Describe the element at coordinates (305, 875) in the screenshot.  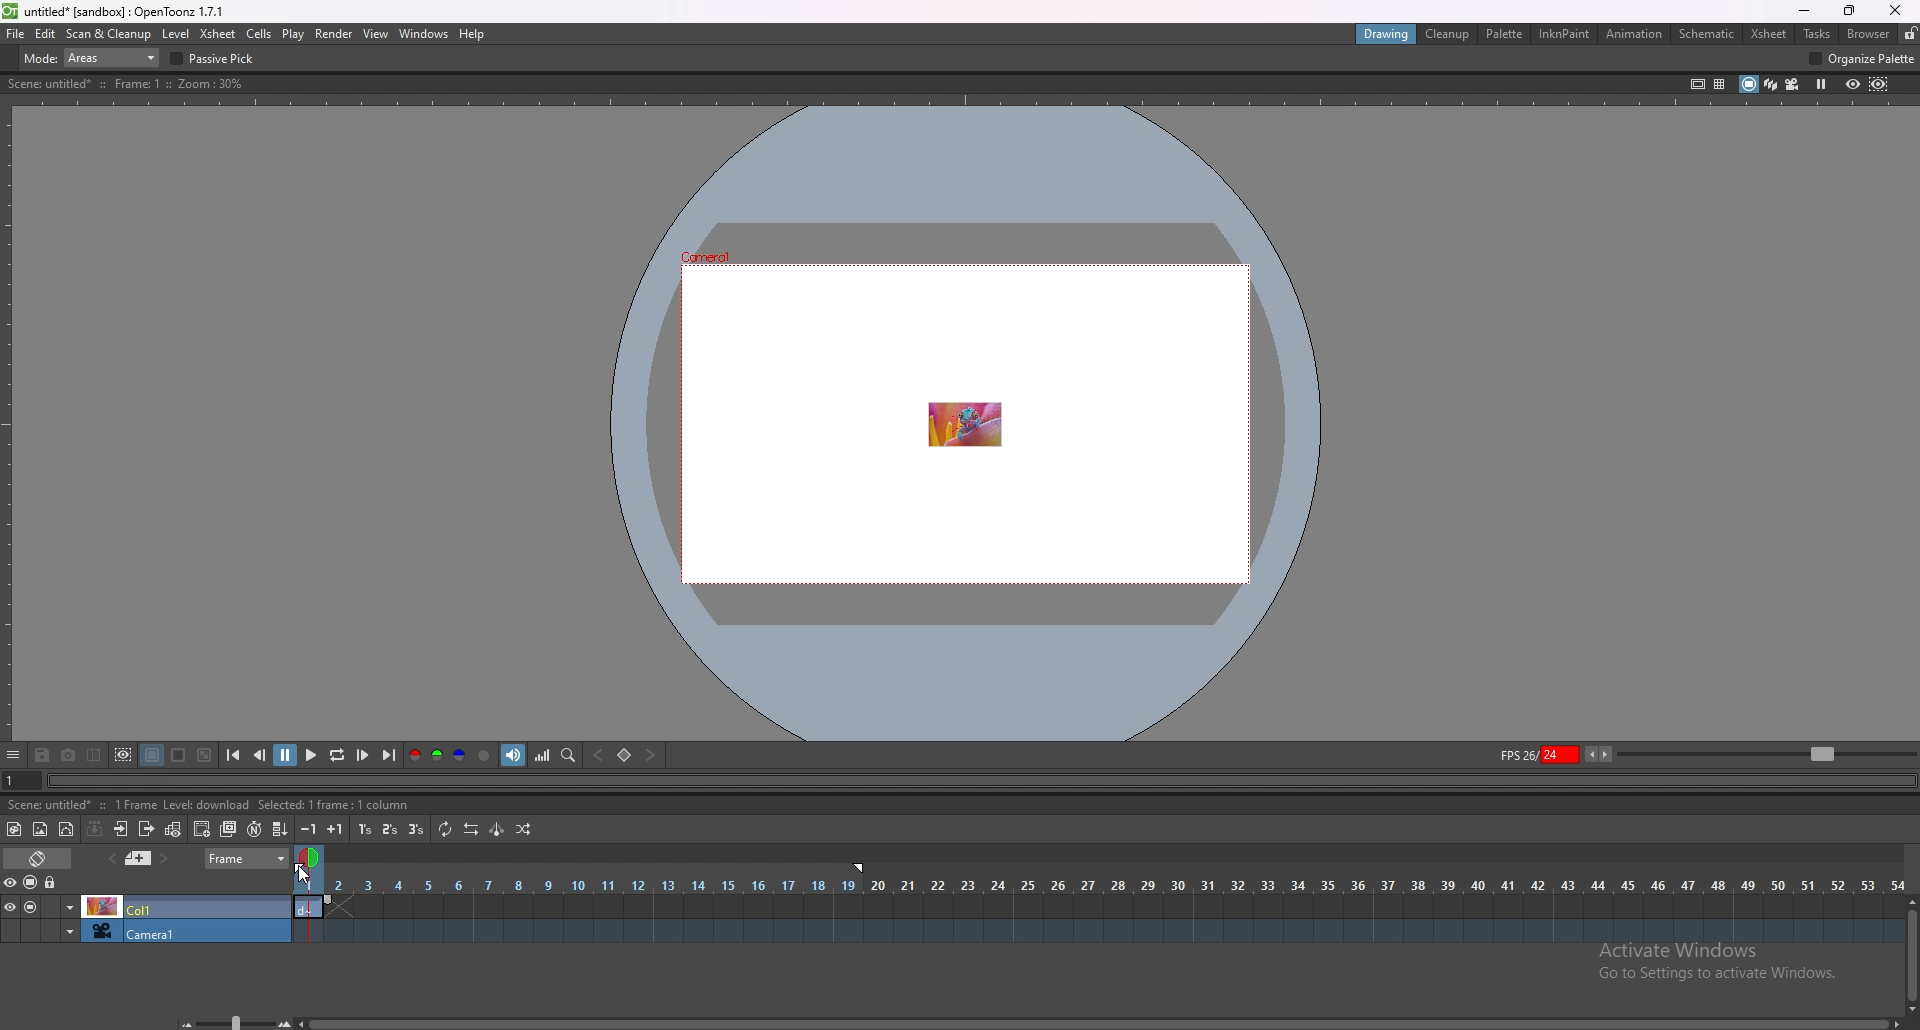
I see `cursor` at that location.